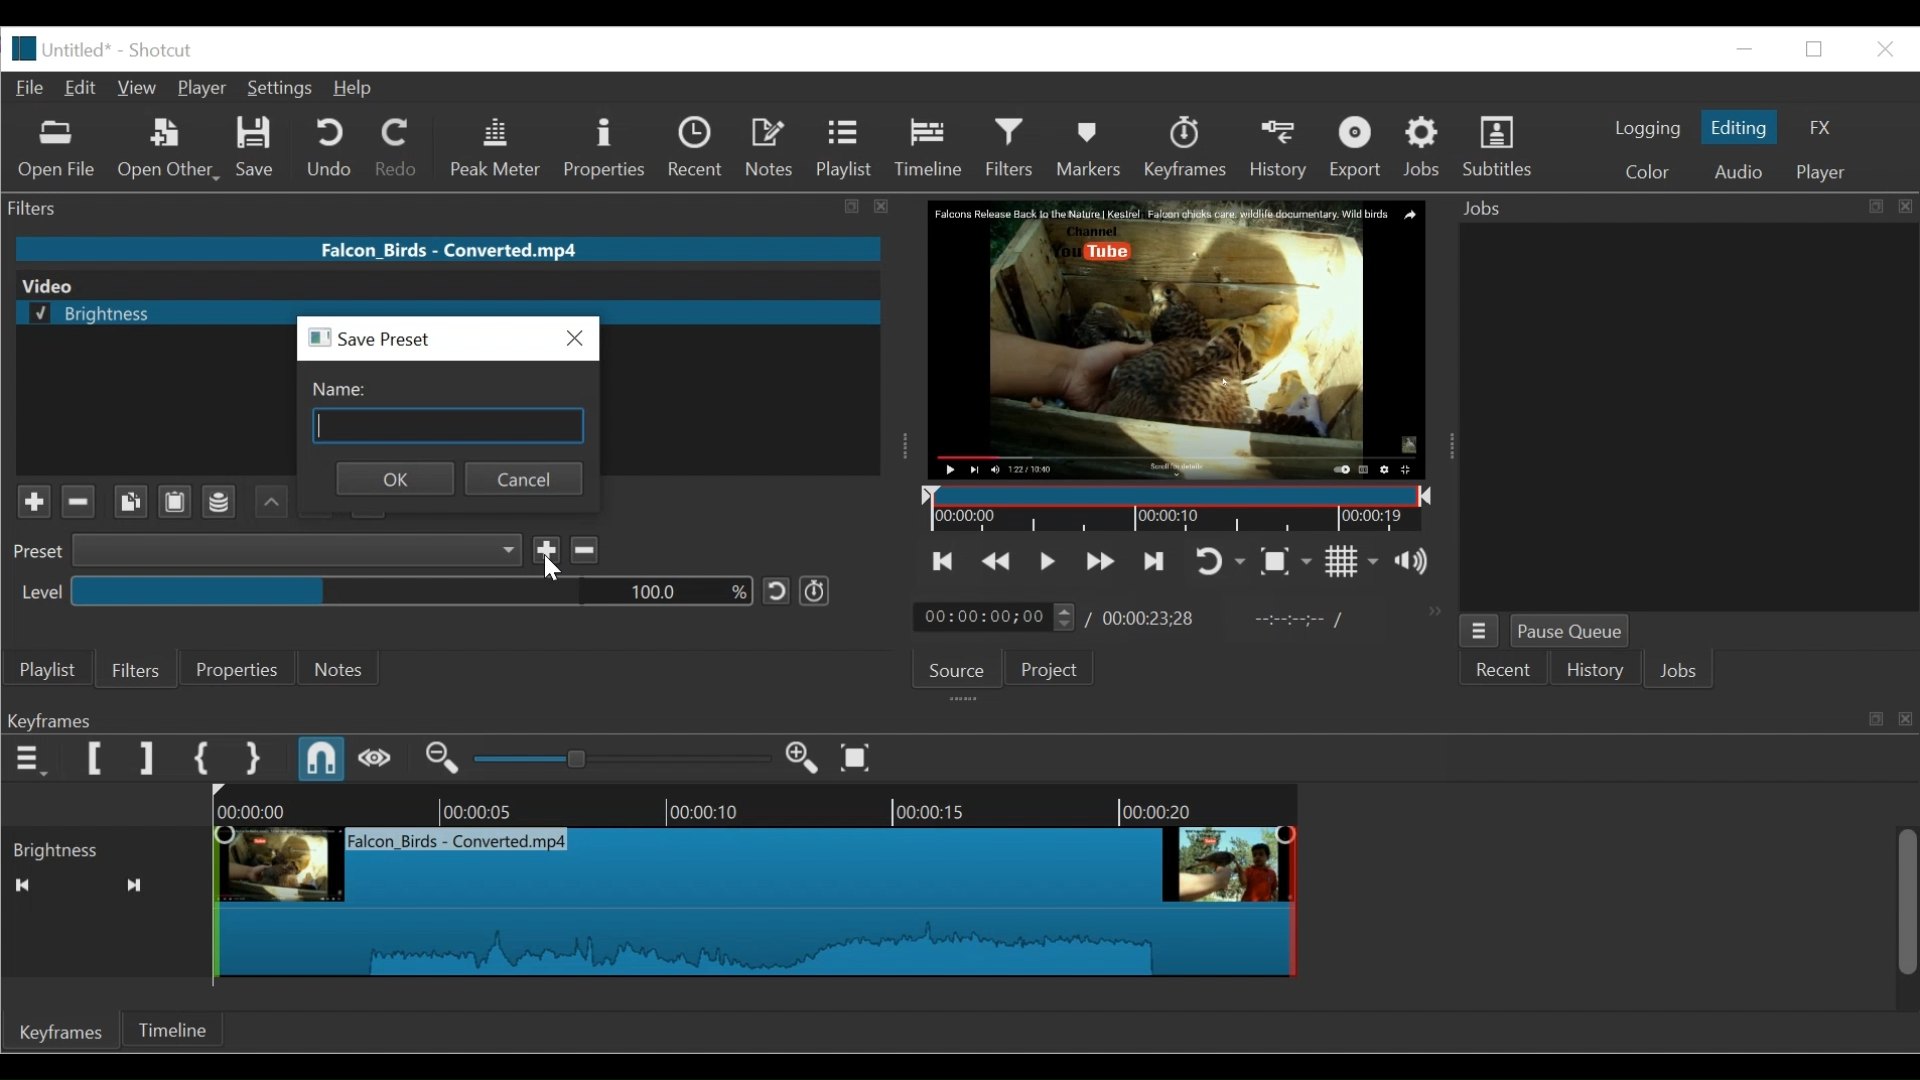  I want to click on cancel, so click(525, 479).